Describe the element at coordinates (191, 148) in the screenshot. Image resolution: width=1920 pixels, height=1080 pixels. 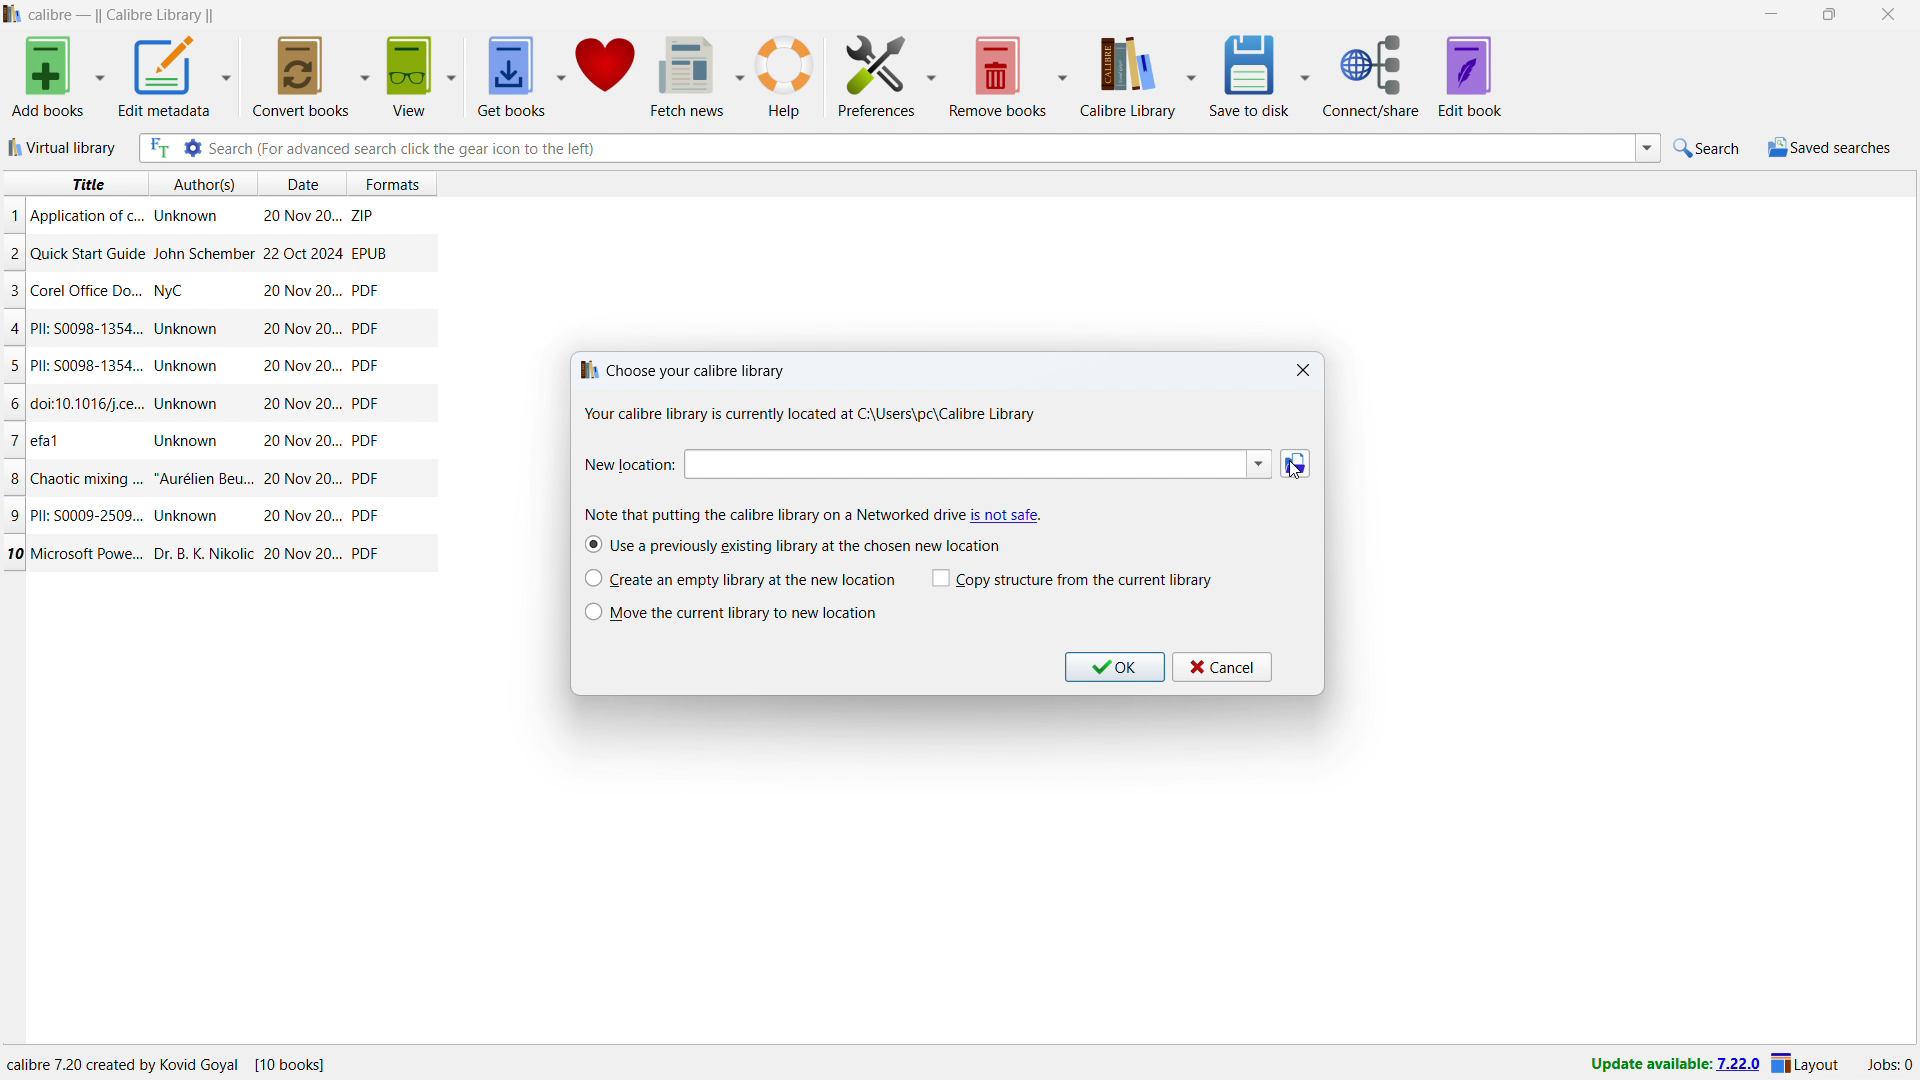
I see `advanced search` at that location.